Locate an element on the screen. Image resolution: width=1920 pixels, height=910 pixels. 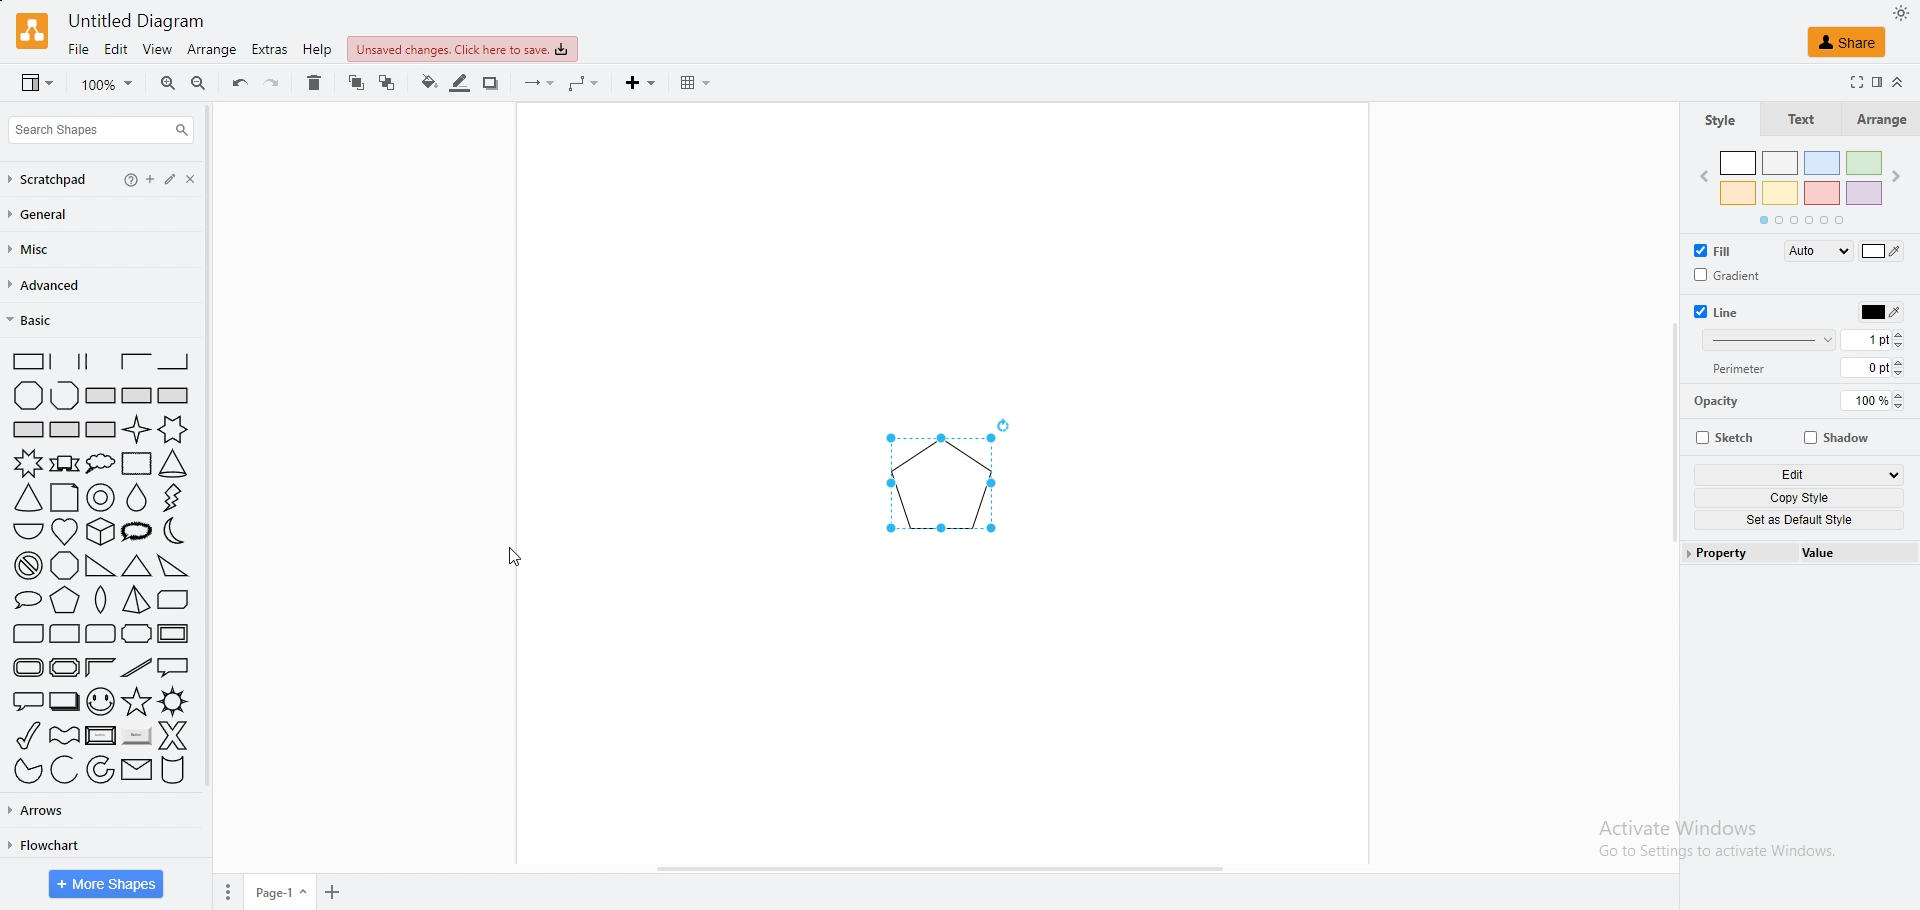
star is located at coordinates (136, 702).